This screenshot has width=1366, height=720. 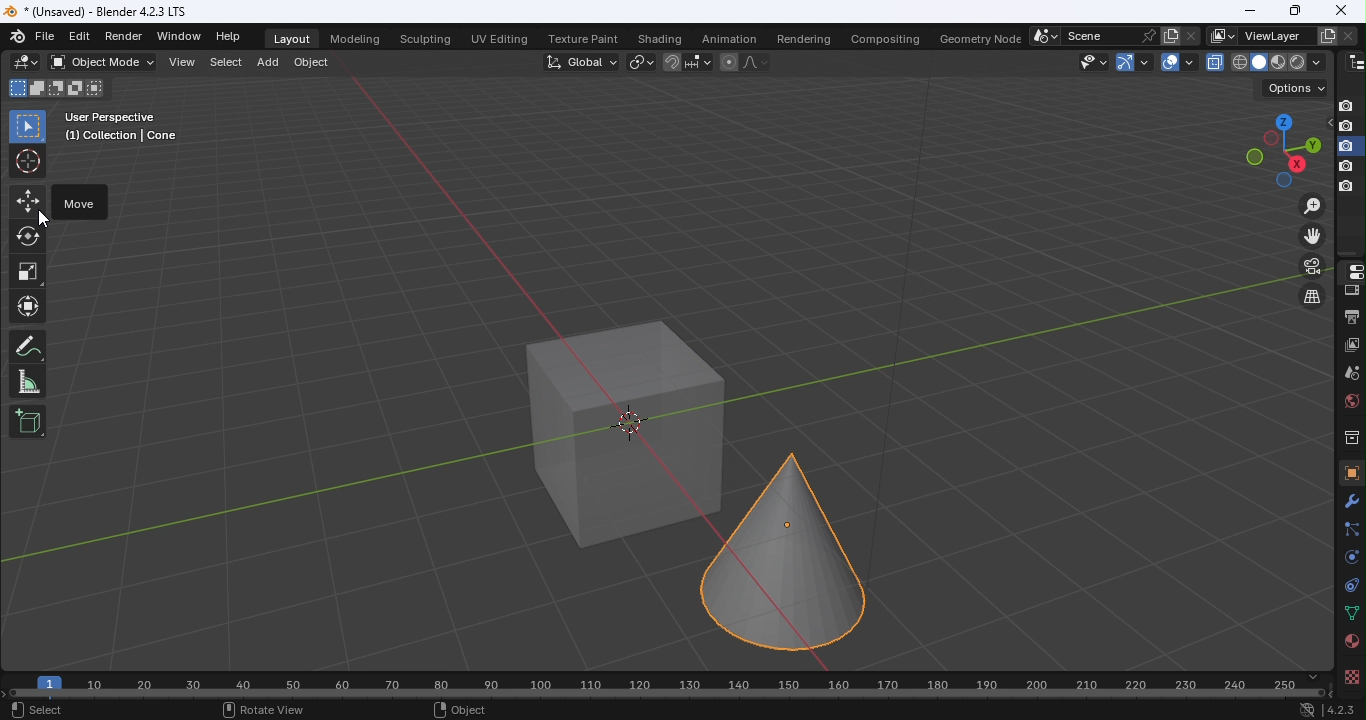 What do you see at coordinates (75, 89) in the screenshot?
I see `Mode` at bounding box center [75, 89].